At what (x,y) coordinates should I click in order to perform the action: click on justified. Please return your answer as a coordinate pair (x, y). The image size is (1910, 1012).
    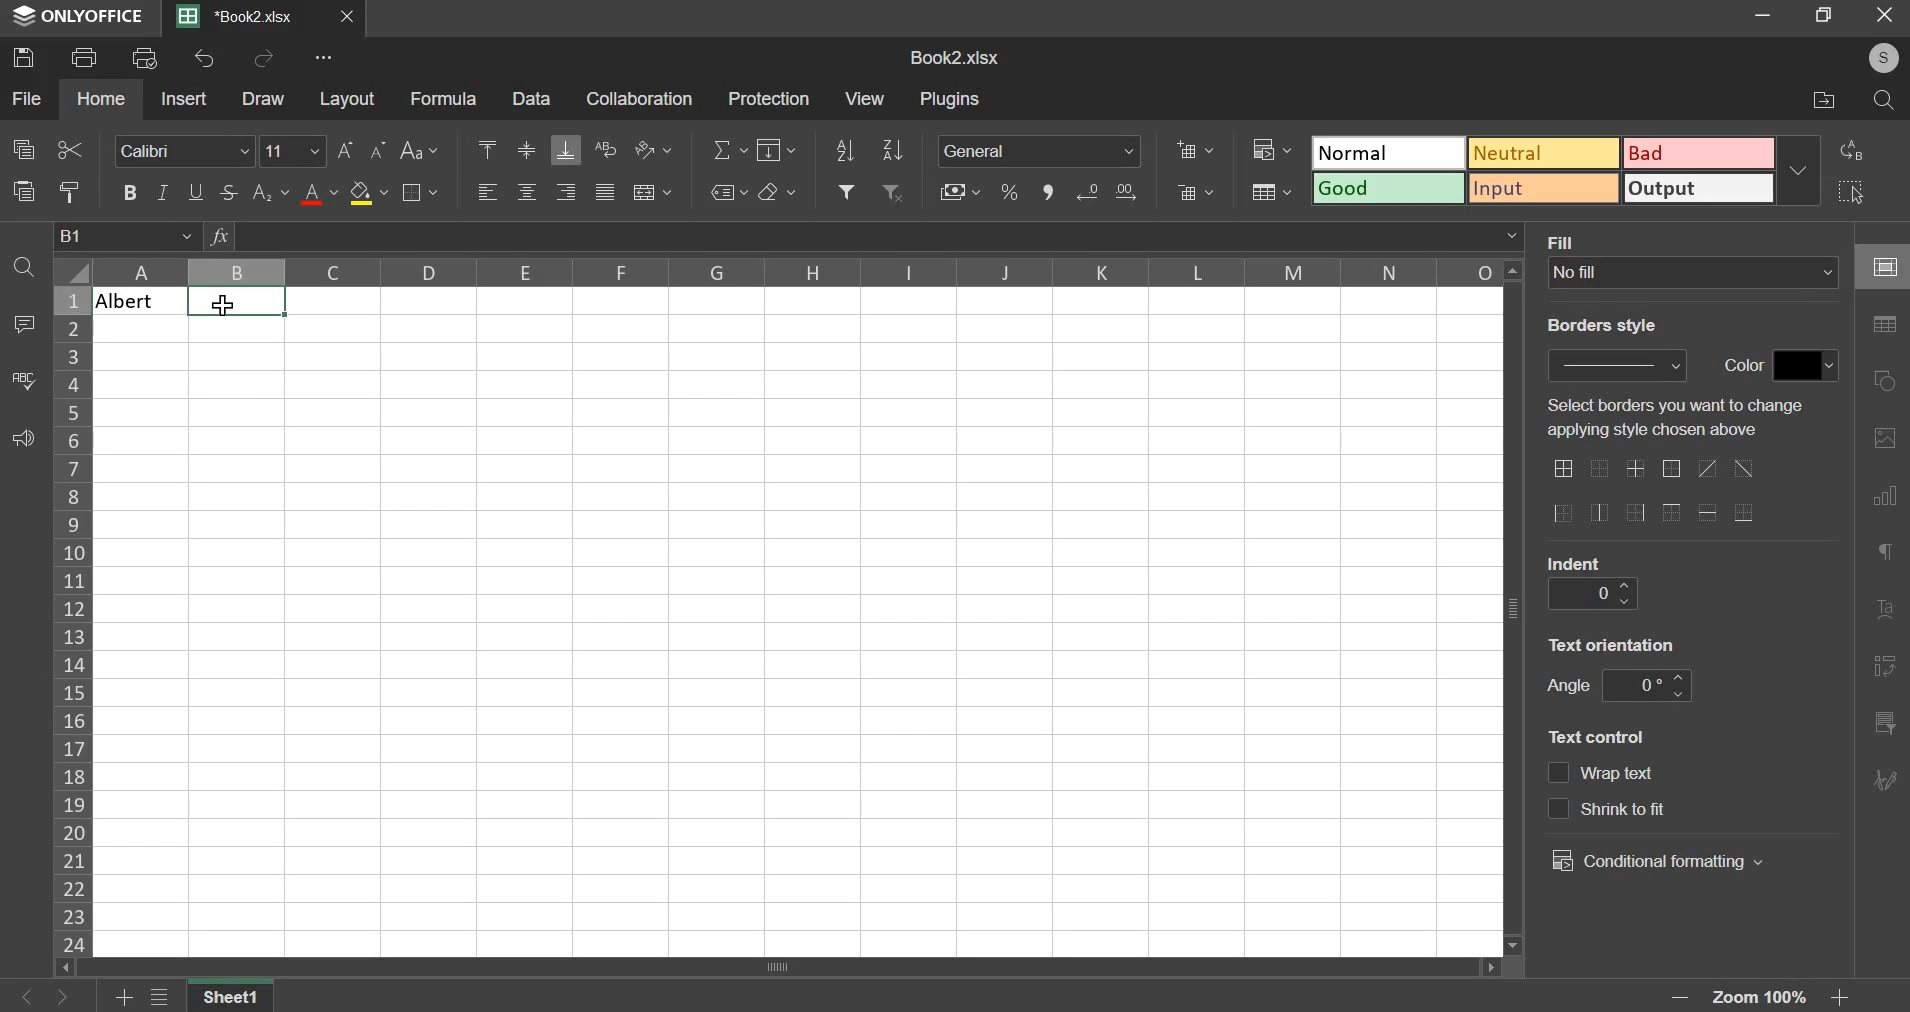
    Looking at the image, I should click on (605, 192).